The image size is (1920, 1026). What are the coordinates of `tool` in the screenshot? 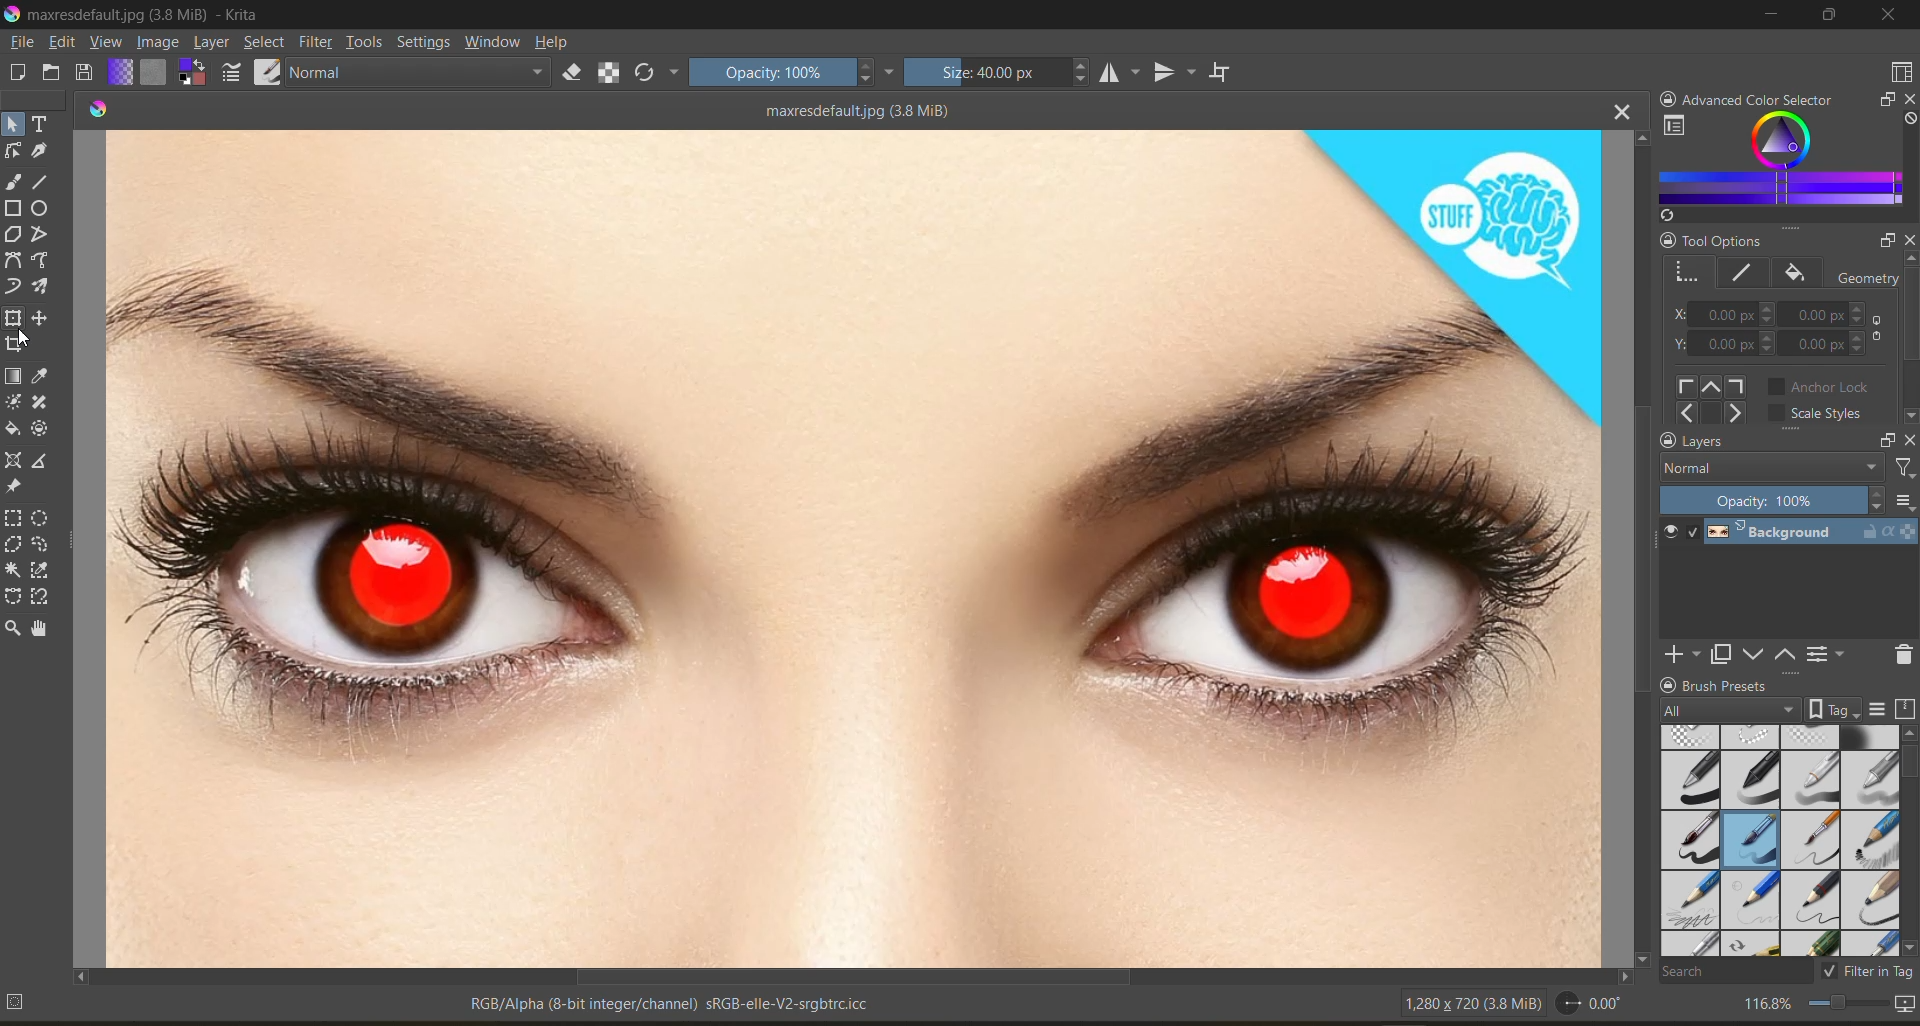 It's located at (15, 123).